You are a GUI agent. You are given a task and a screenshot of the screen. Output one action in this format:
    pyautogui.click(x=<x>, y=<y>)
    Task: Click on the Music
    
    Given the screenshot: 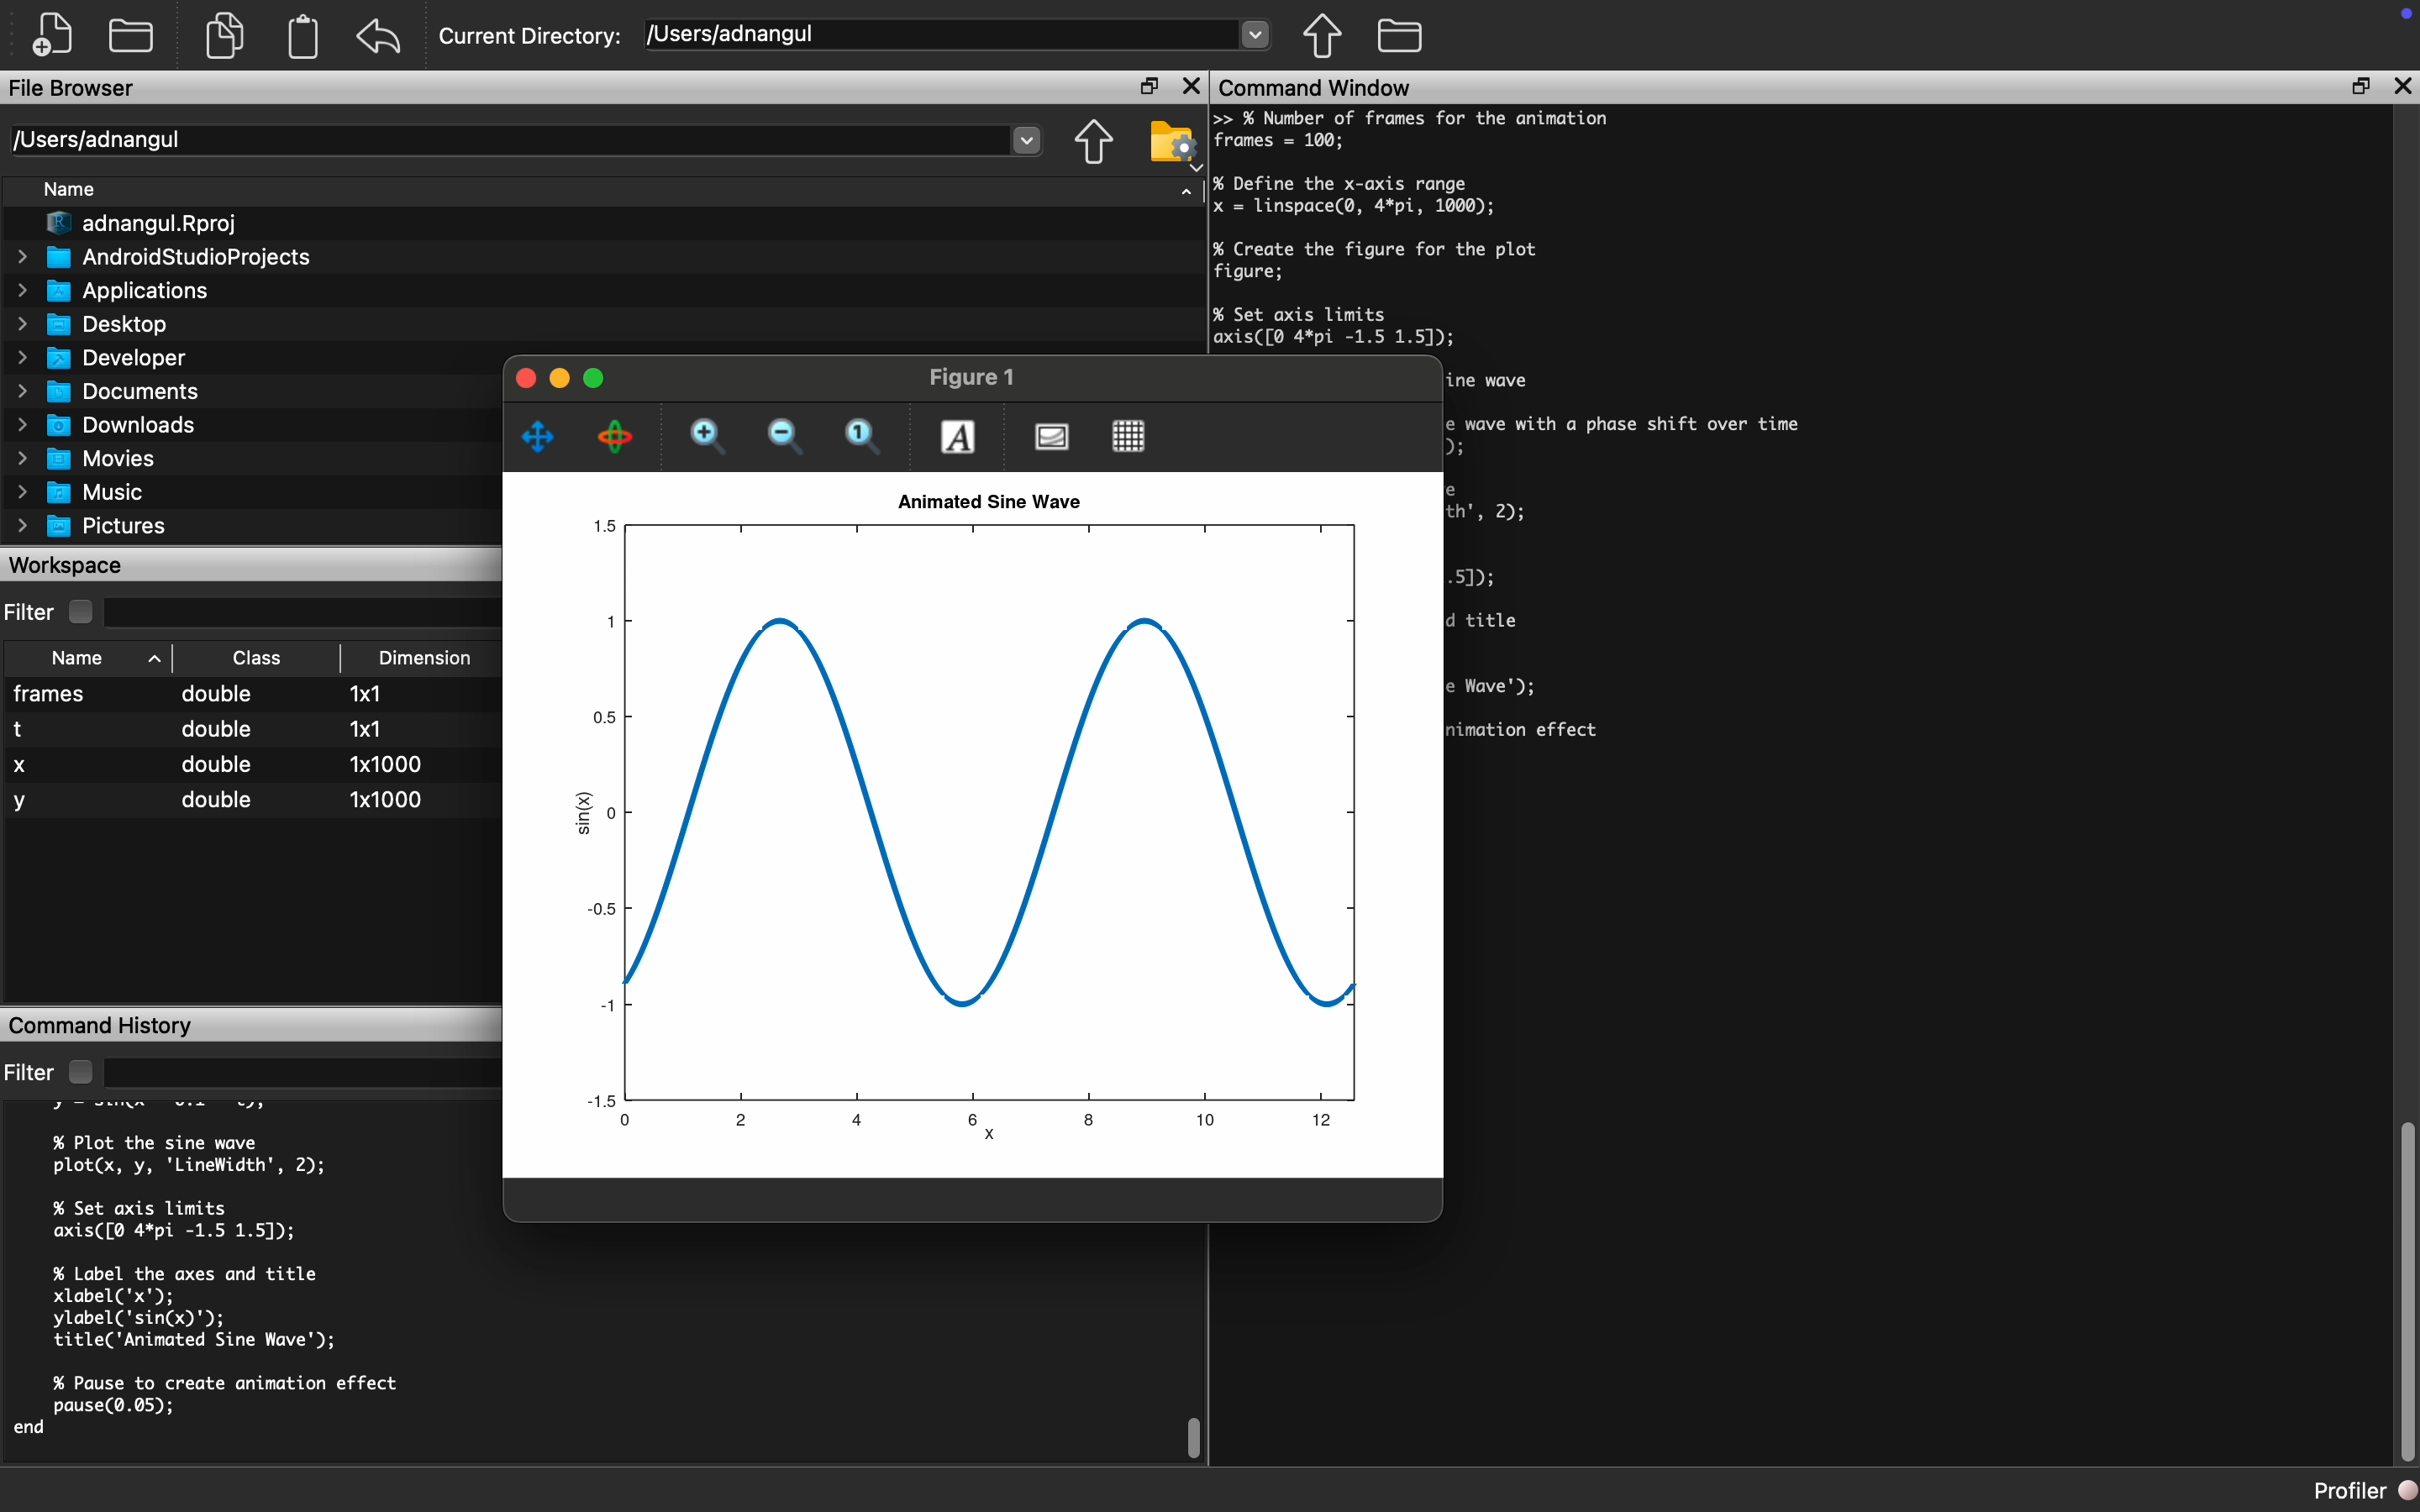 What is the action you would take?
    pyautogui.click(x=78, y=492)
    